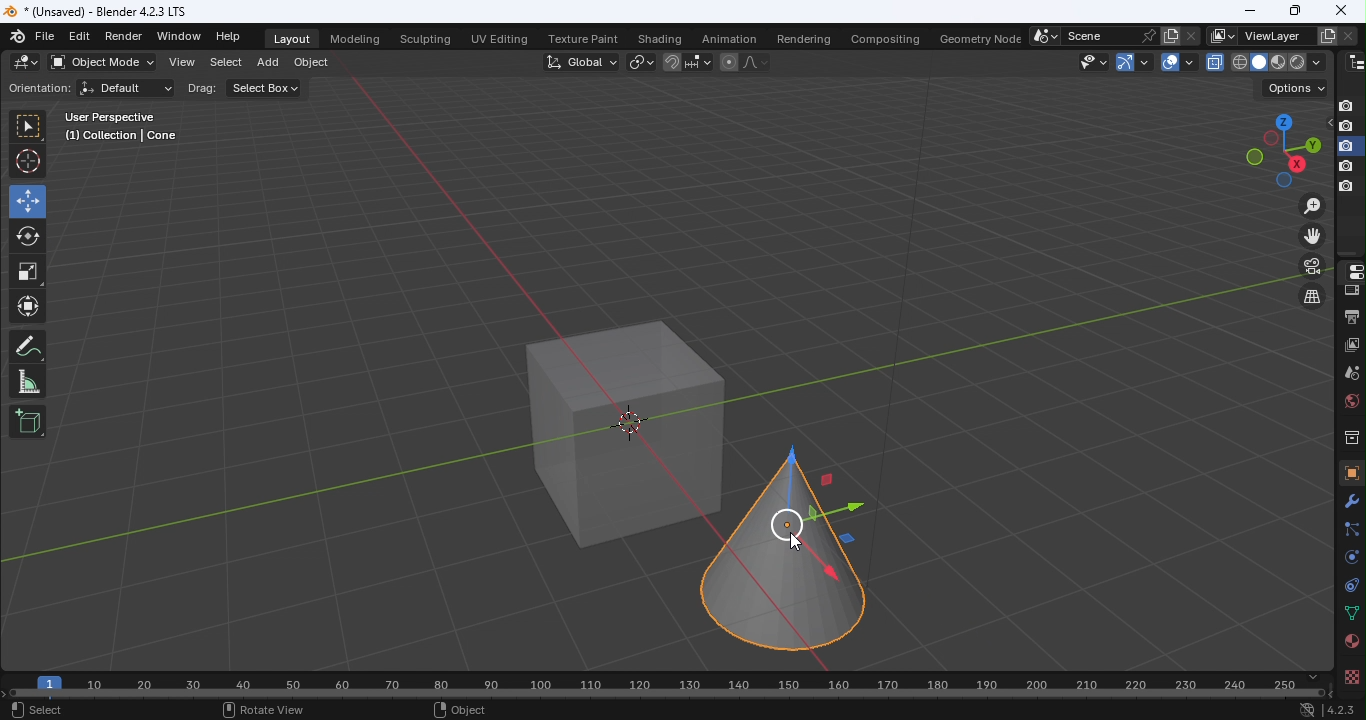 The height and width of the screenshot is (720, 1366). What do you see at coordinates (28, 420) in the screenshot?
I see `Add cube` at bounding box center [28, 420].